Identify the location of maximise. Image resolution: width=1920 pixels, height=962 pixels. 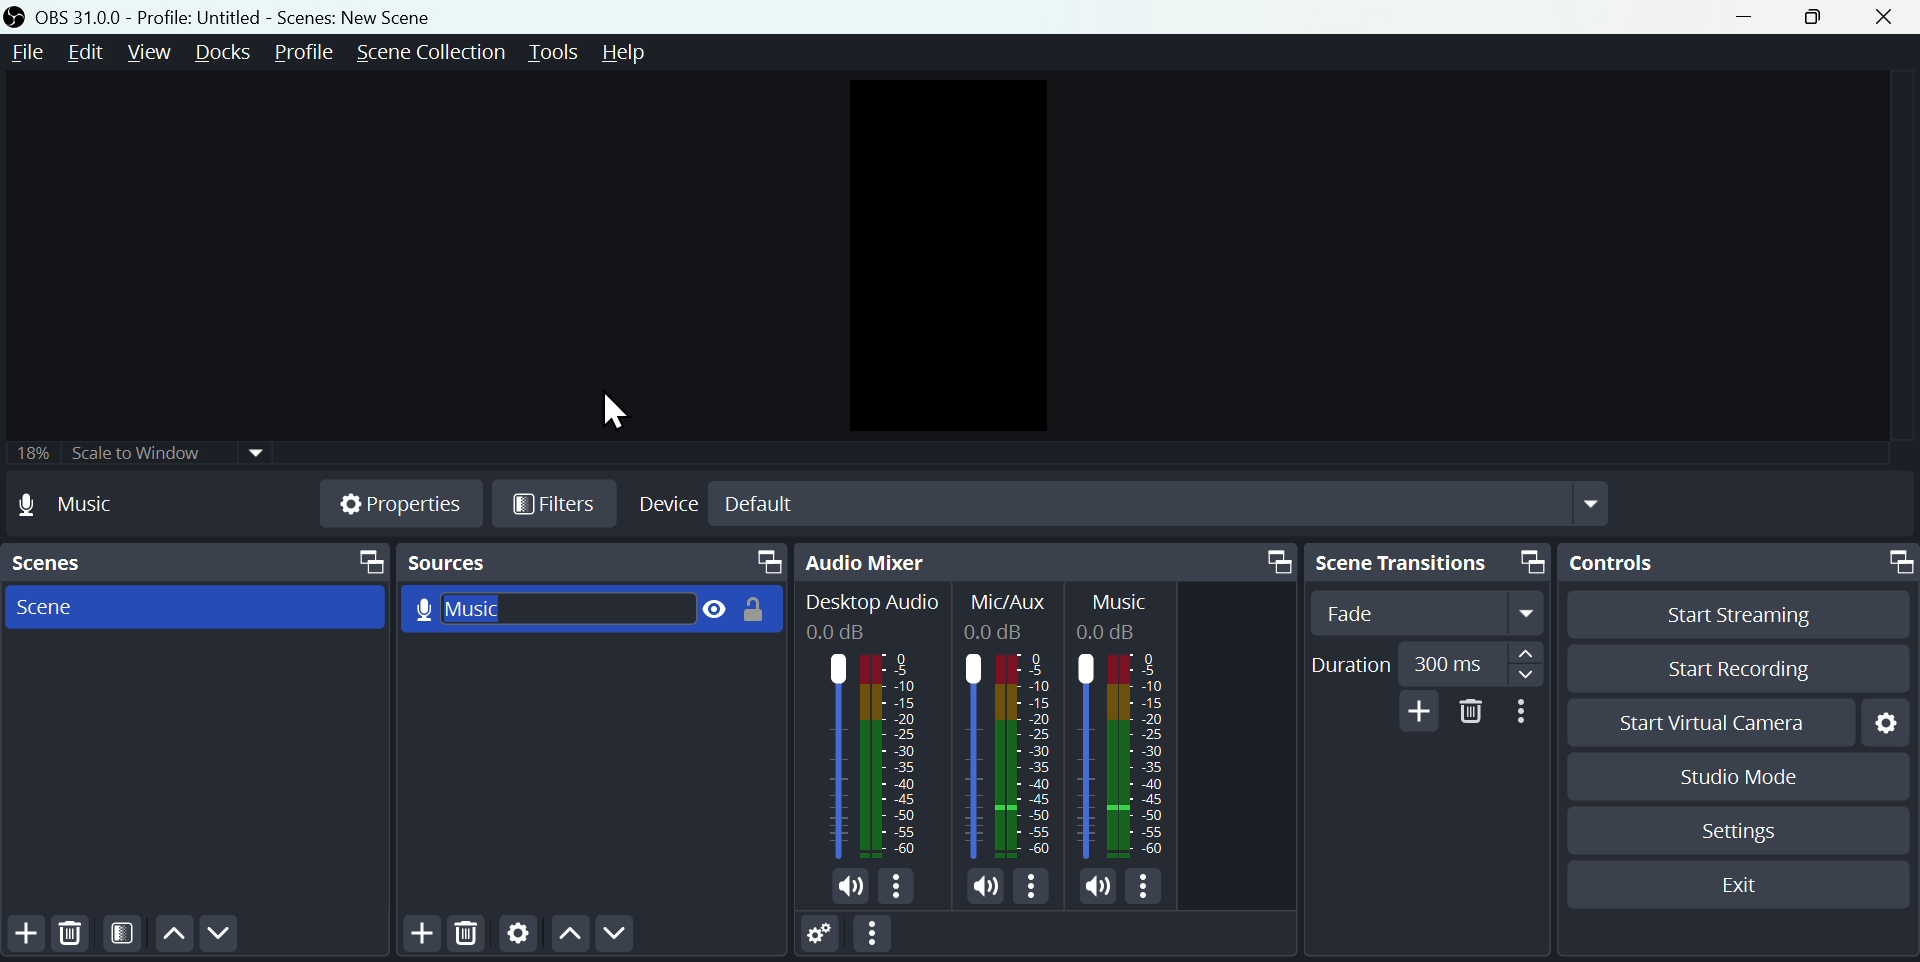
(1817, 17).